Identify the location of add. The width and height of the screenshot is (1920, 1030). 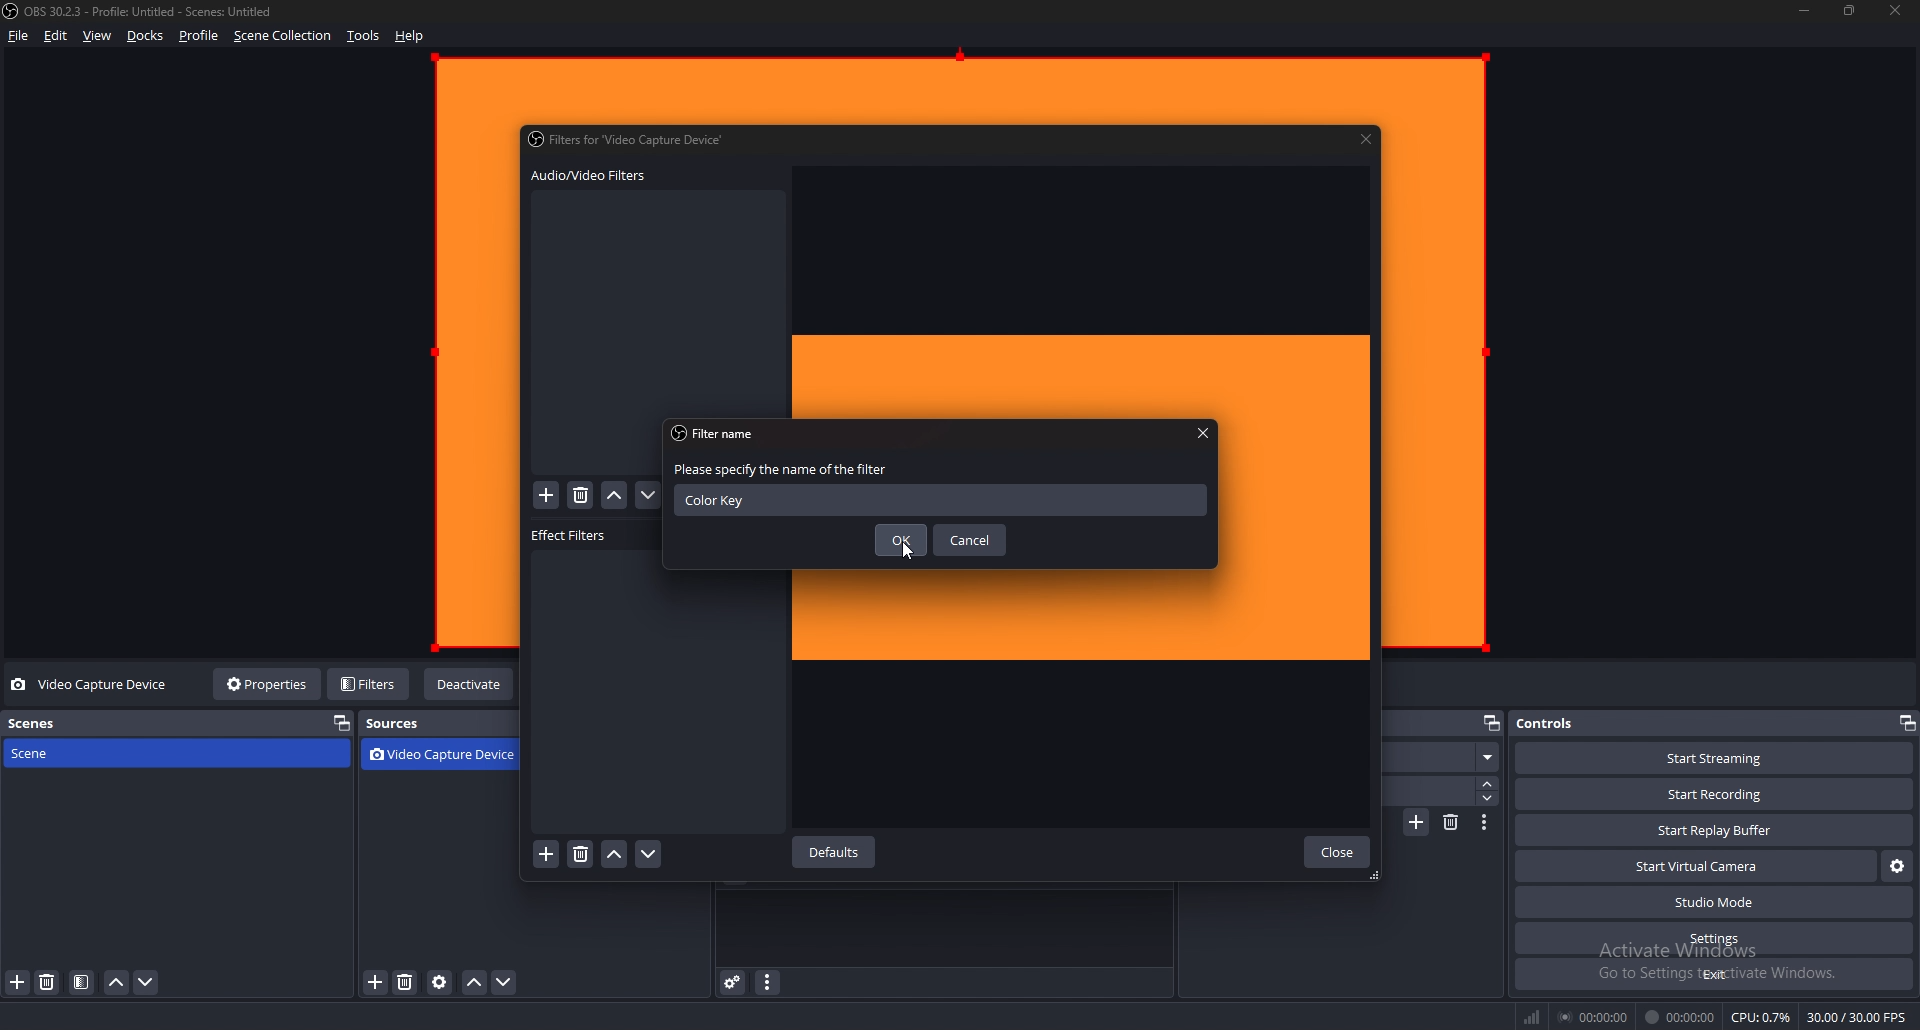
(547, 496).